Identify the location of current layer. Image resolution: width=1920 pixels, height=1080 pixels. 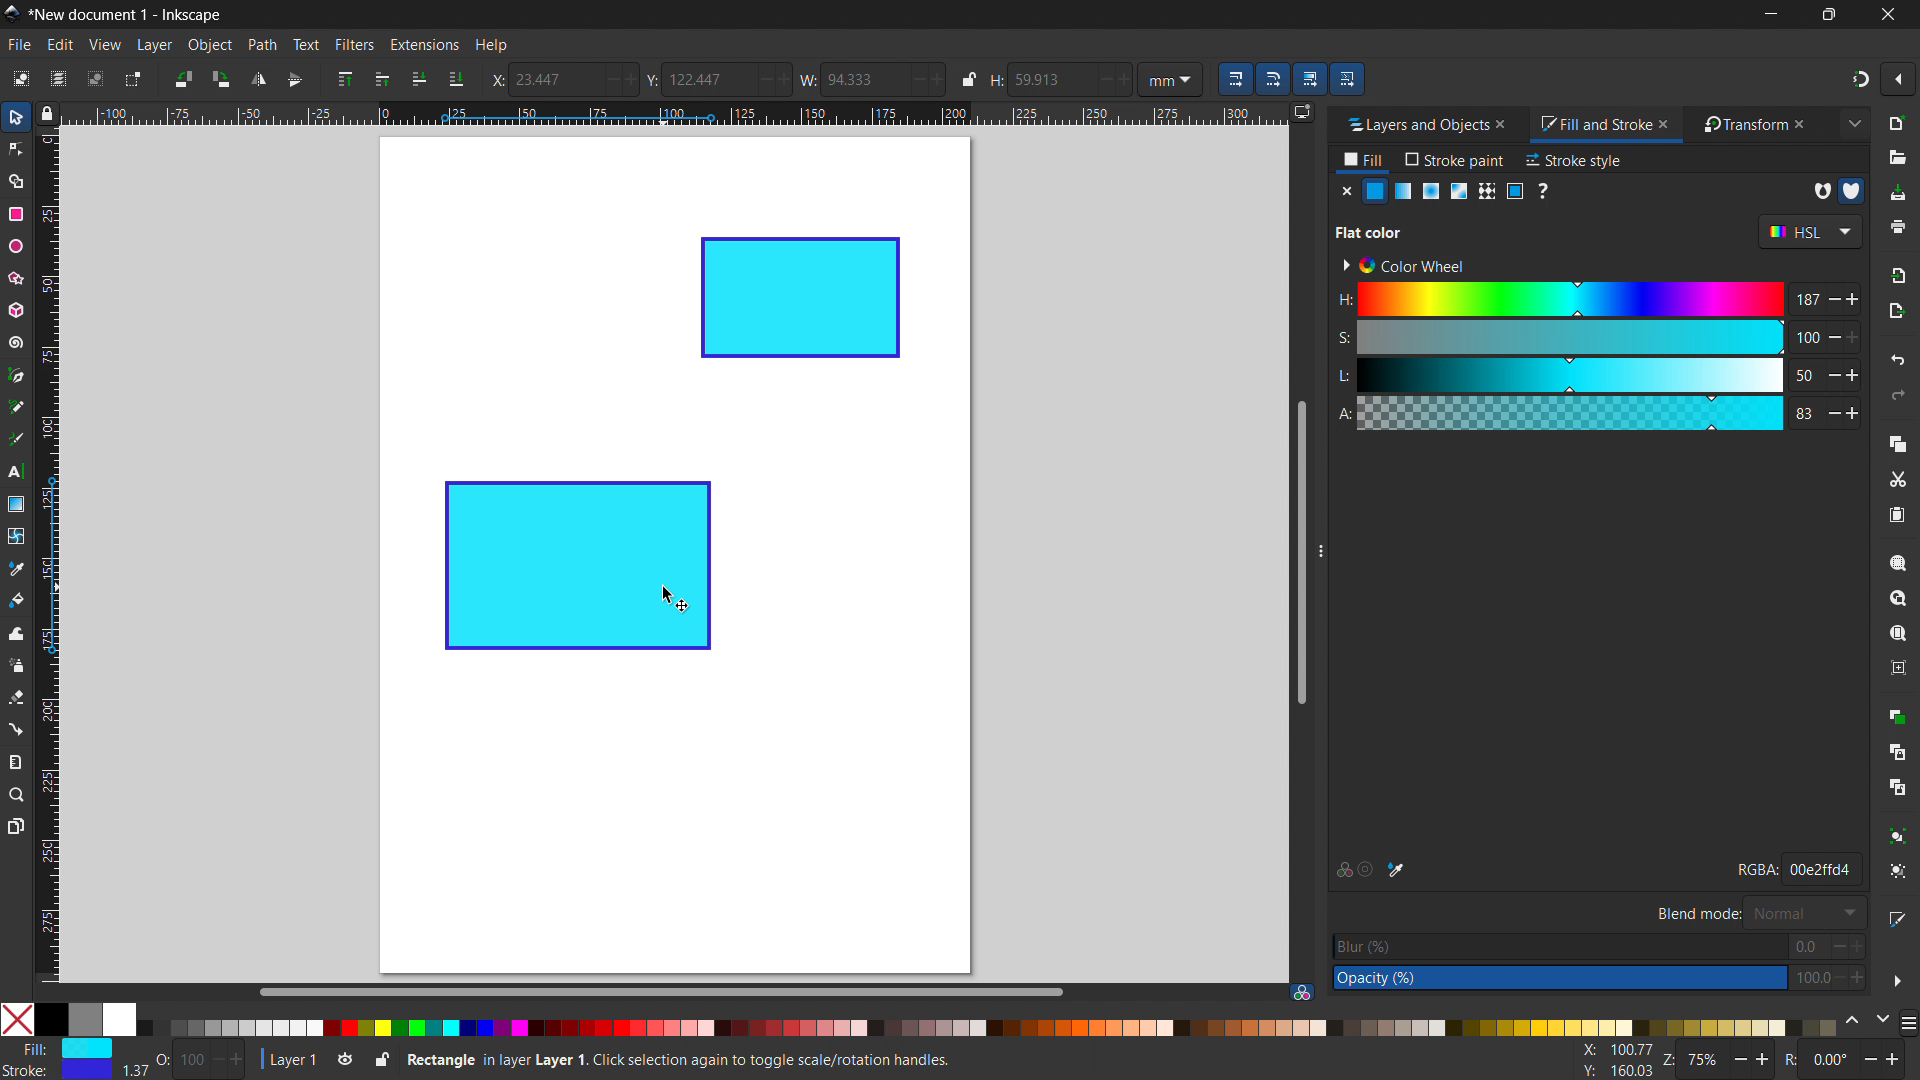
(287, 1060).